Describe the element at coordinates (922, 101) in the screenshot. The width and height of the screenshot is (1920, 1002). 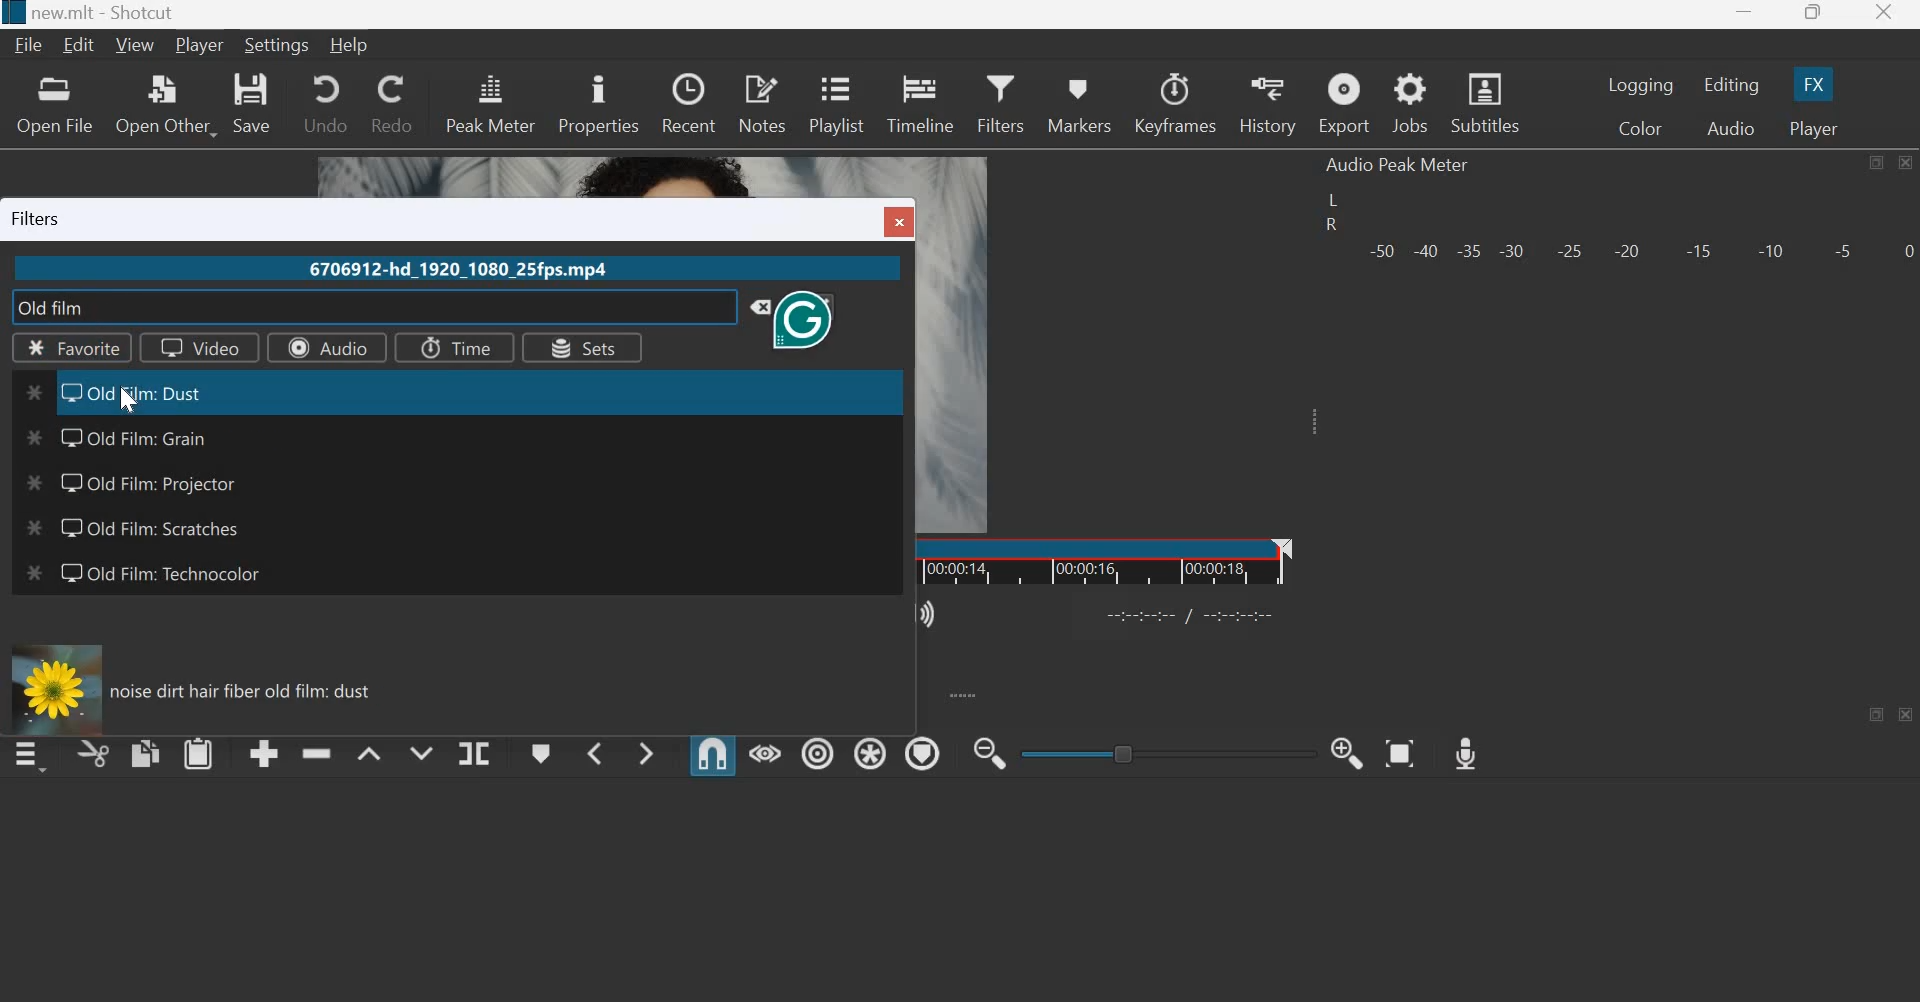
I see `timeline` at that location.